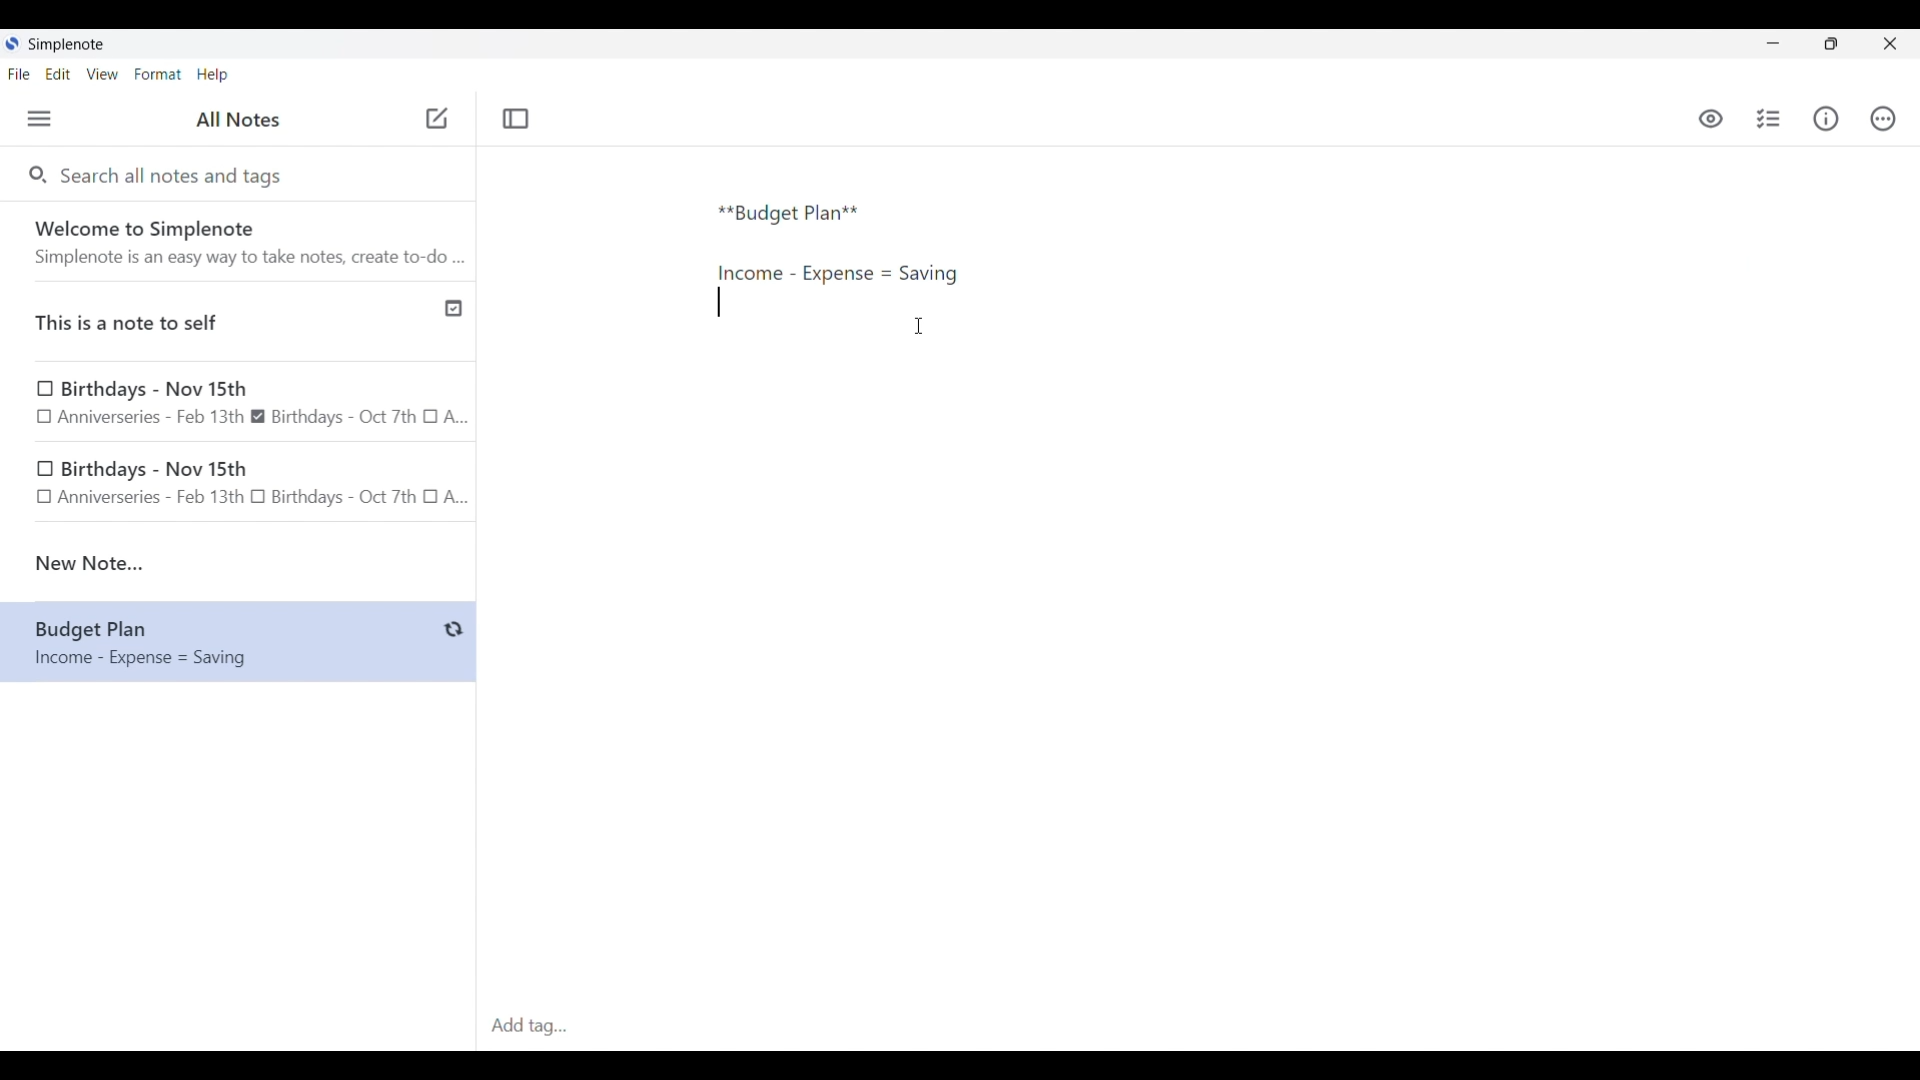 This screenshot has width=1920, height=1080. What do you see at coordinates (515, 119) in the screenshot?
I see `Toggle focus mode` at bounding box center [515, 119].